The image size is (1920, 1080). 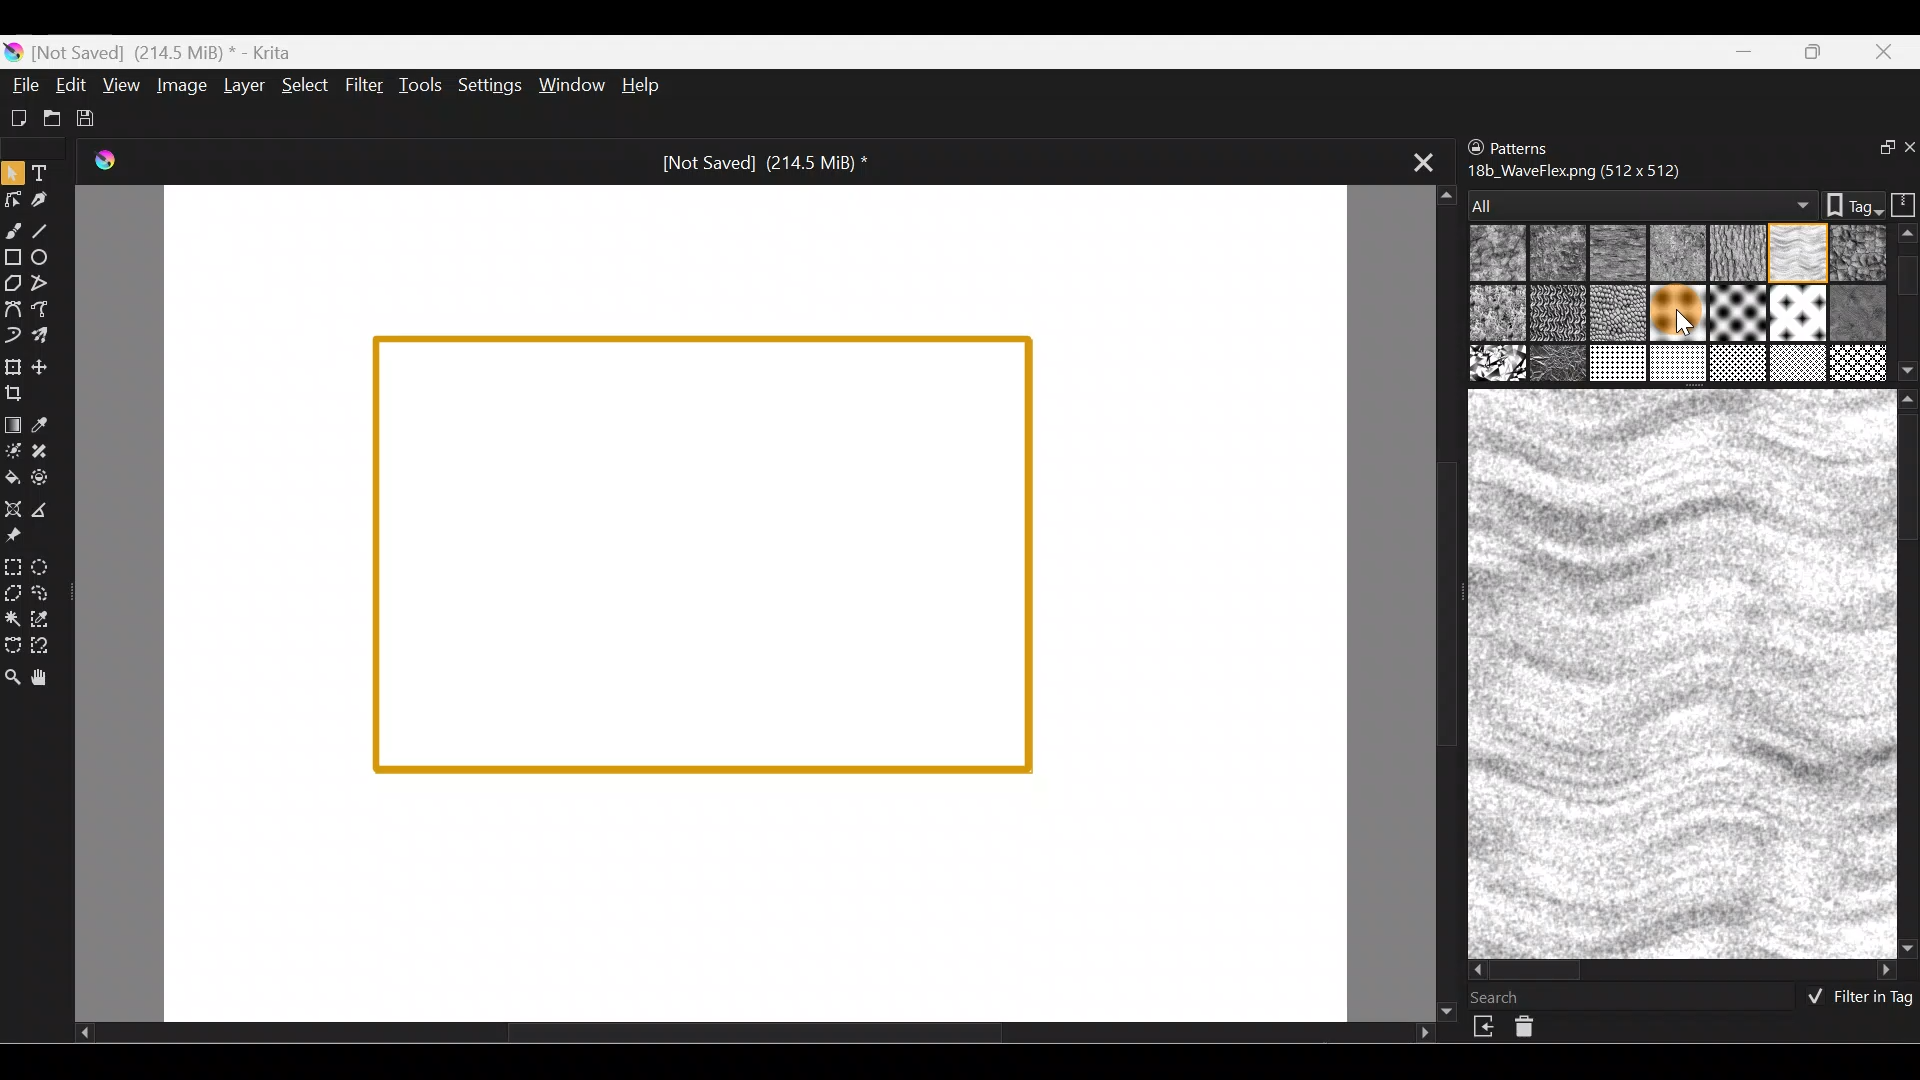 What do you see at coordinates (1802, 312) in the screenshot?
I see `12 drawed_vertical.png` at bounding box center [1802, 312].